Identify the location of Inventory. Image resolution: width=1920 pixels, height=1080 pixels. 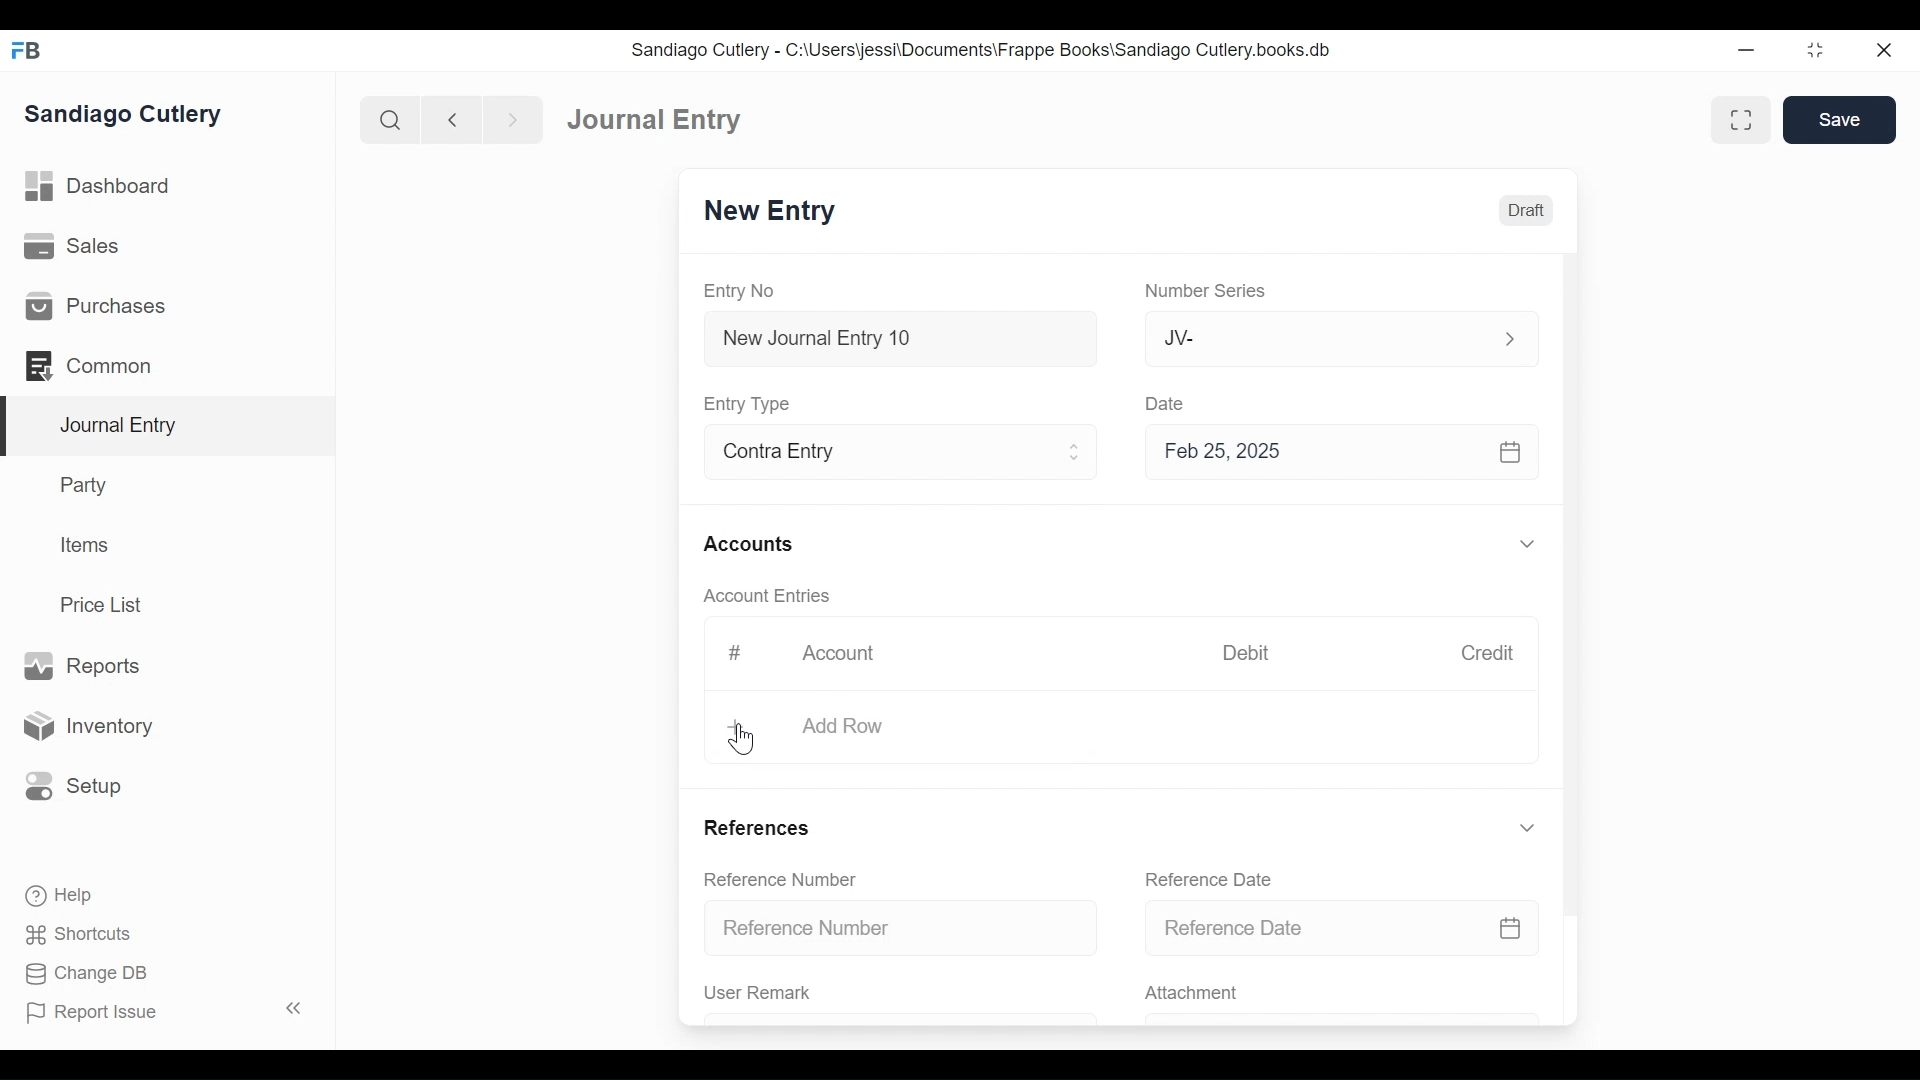
(93, 725).